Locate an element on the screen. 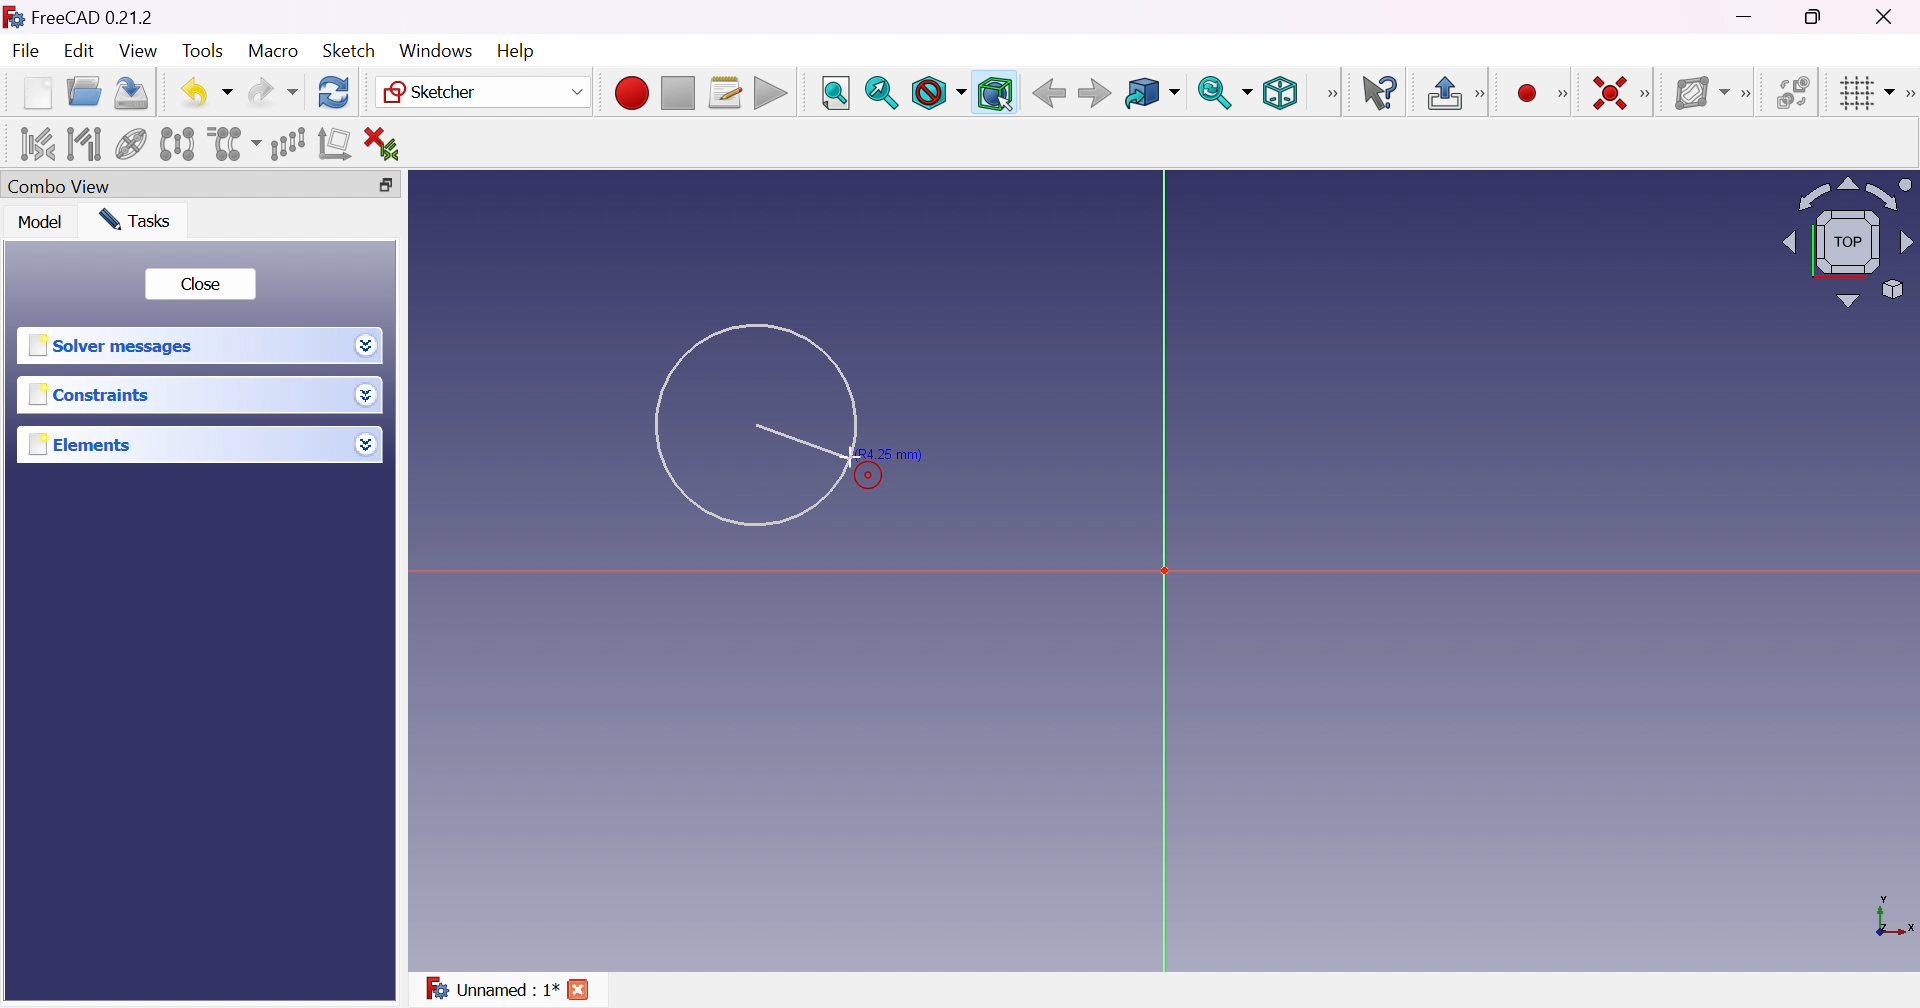 The width and height of the screenshot is (1920, 1008). Help is located at coordinates (513, 51).